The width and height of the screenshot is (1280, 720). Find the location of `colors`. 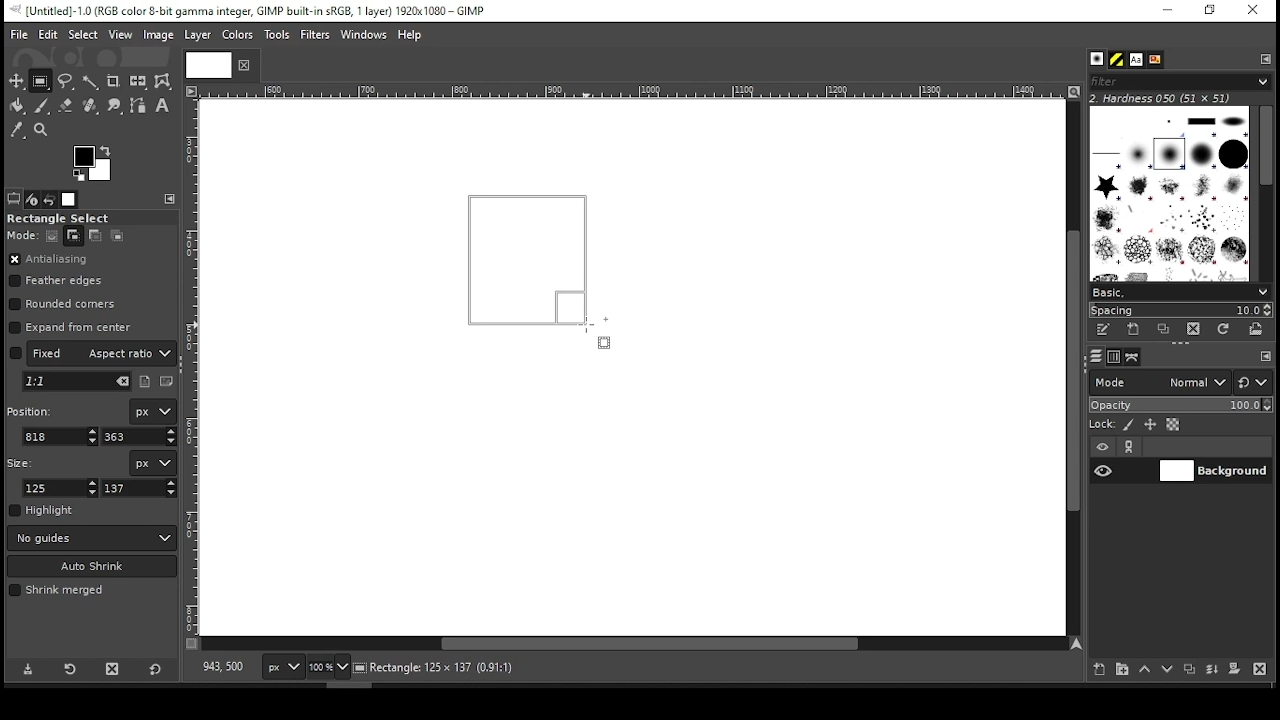

colors is located at coordinates (93, 163).